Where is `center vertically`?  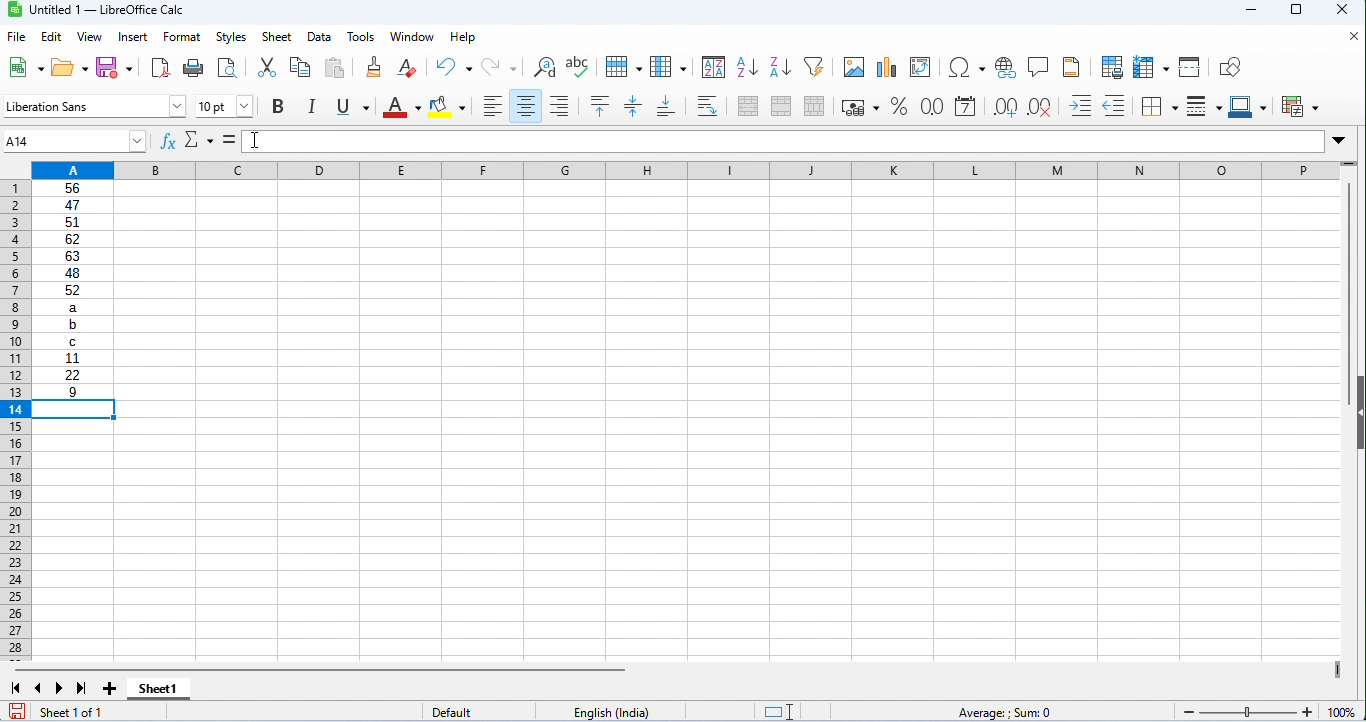 center vertically is located at coordinates (633, 106).